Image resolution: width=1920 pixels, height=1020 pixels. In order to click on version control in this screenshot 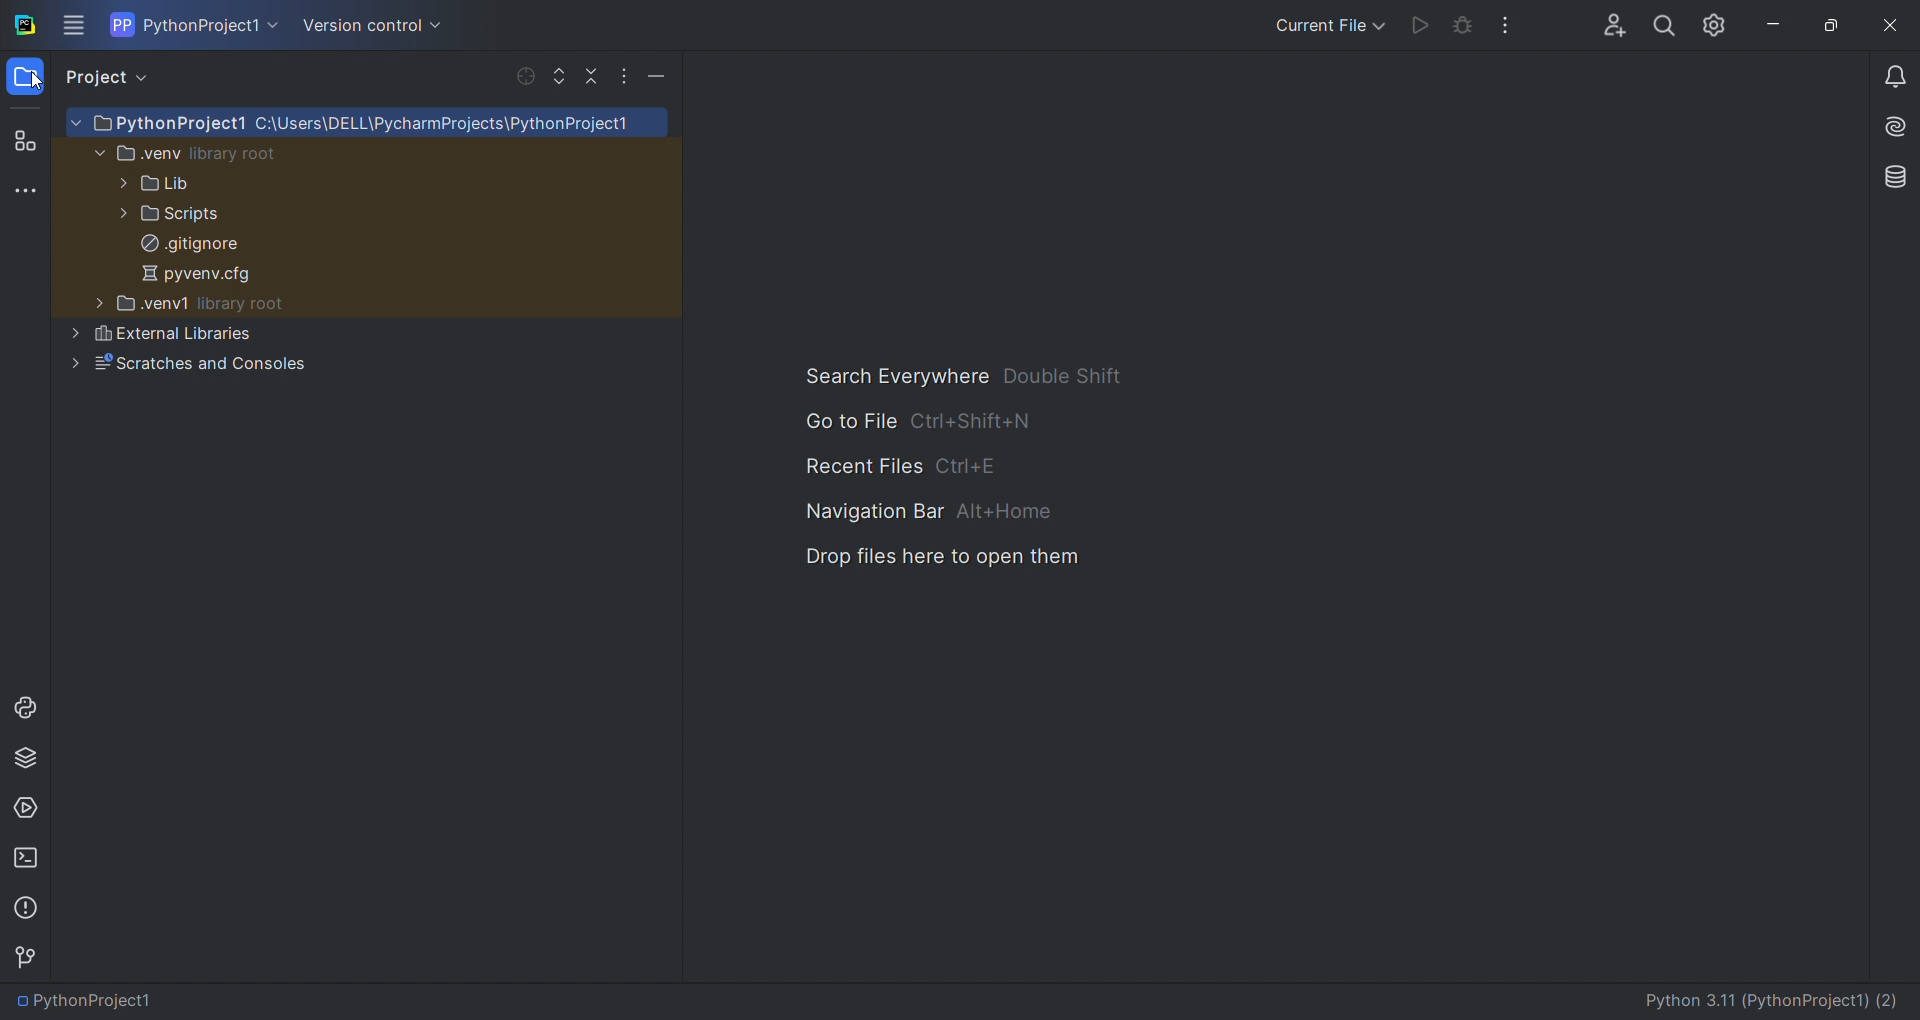, I will do `click(384, 26)`.